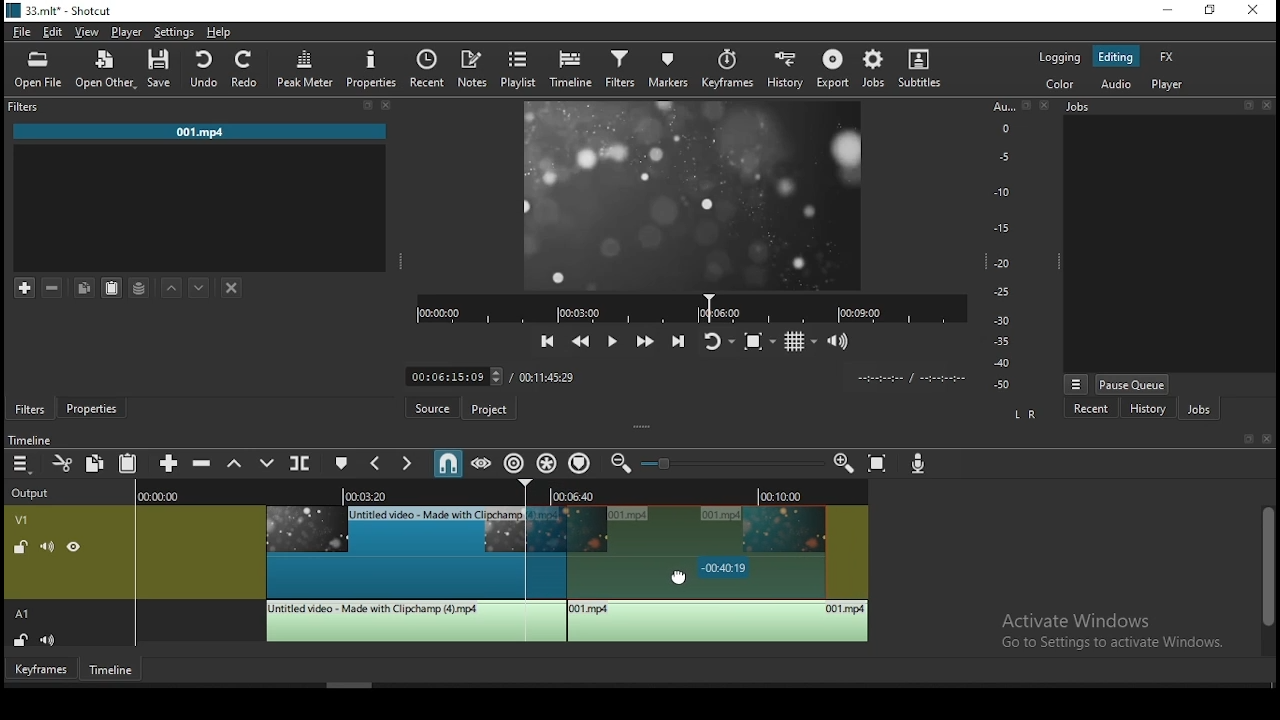  Describe the element at coordinates (919, 462) in the screenshot. I see `record audio` at that location.